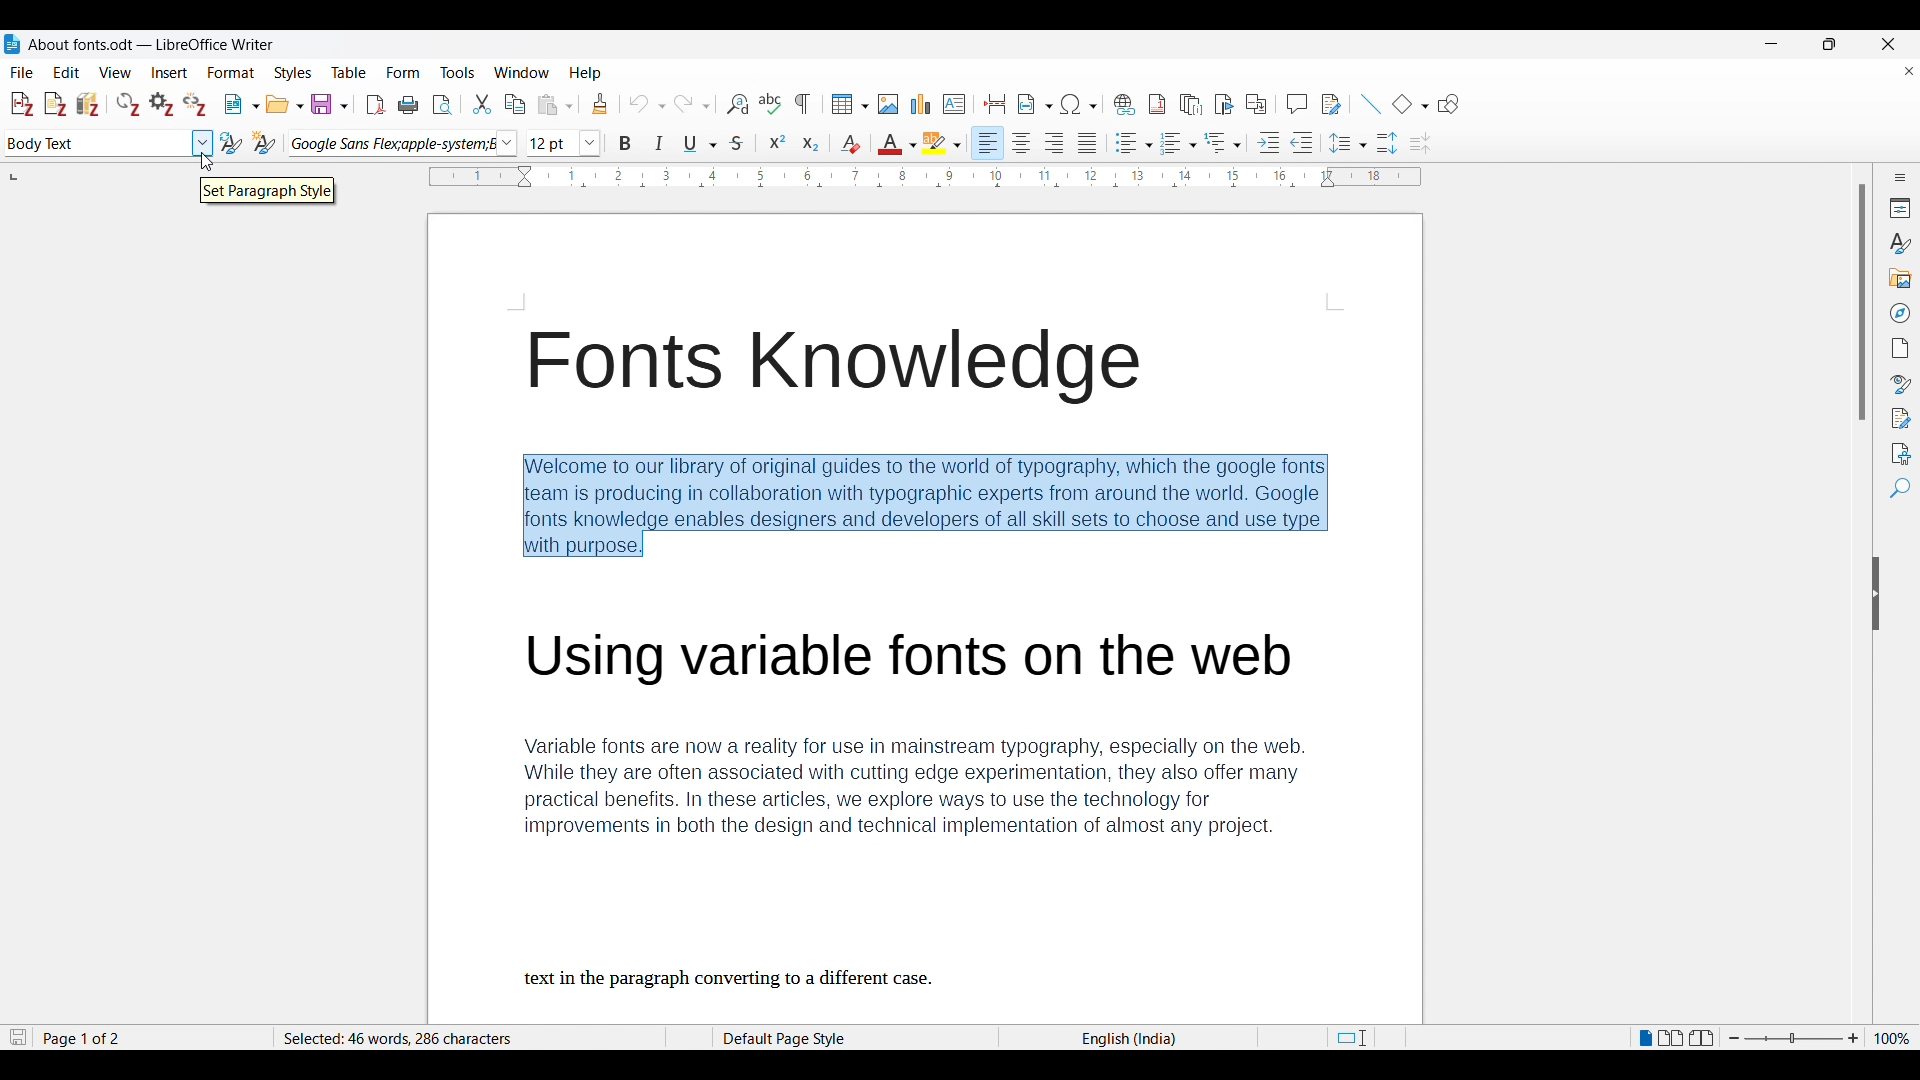 The image size is (1920, 1080). I want to click on Close document, so click(1910, 71).